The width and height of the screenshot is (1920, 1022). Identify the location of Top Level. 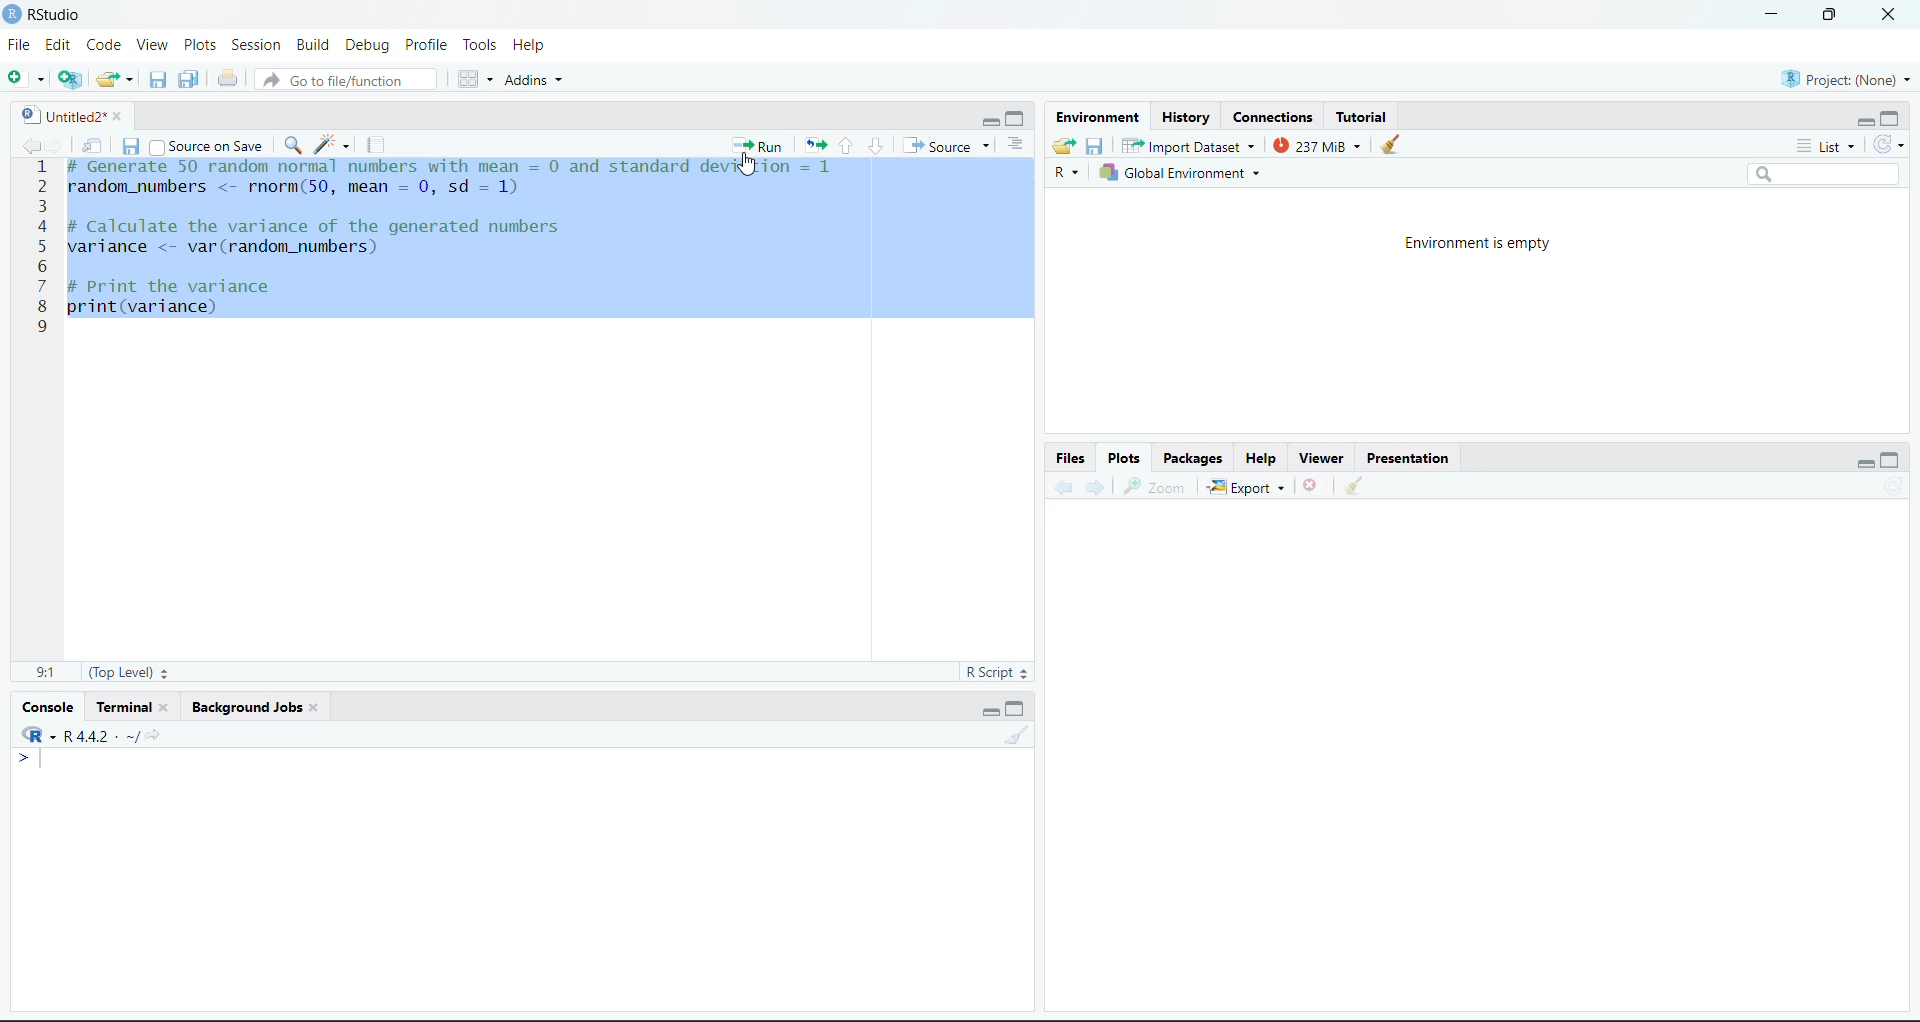
(129, 672).